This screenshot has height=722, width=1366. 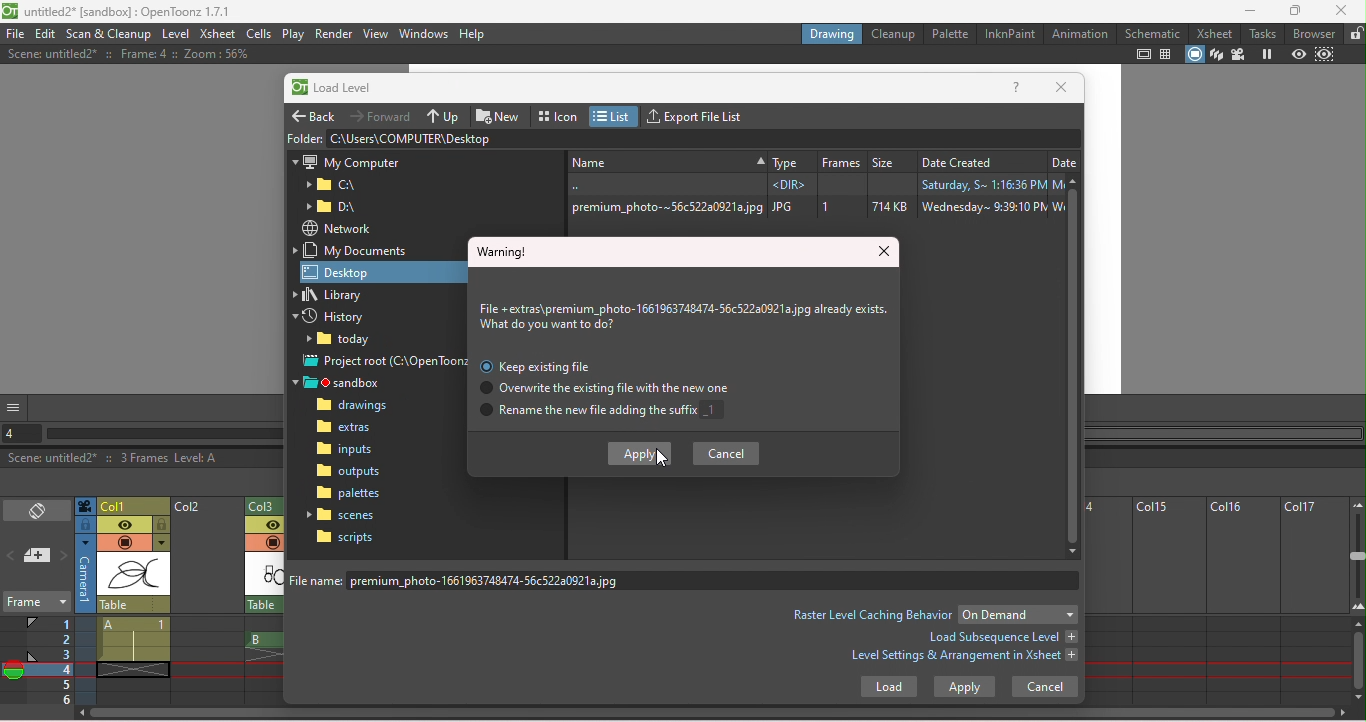 I want to click on Warning, so click(x=504, y=251).